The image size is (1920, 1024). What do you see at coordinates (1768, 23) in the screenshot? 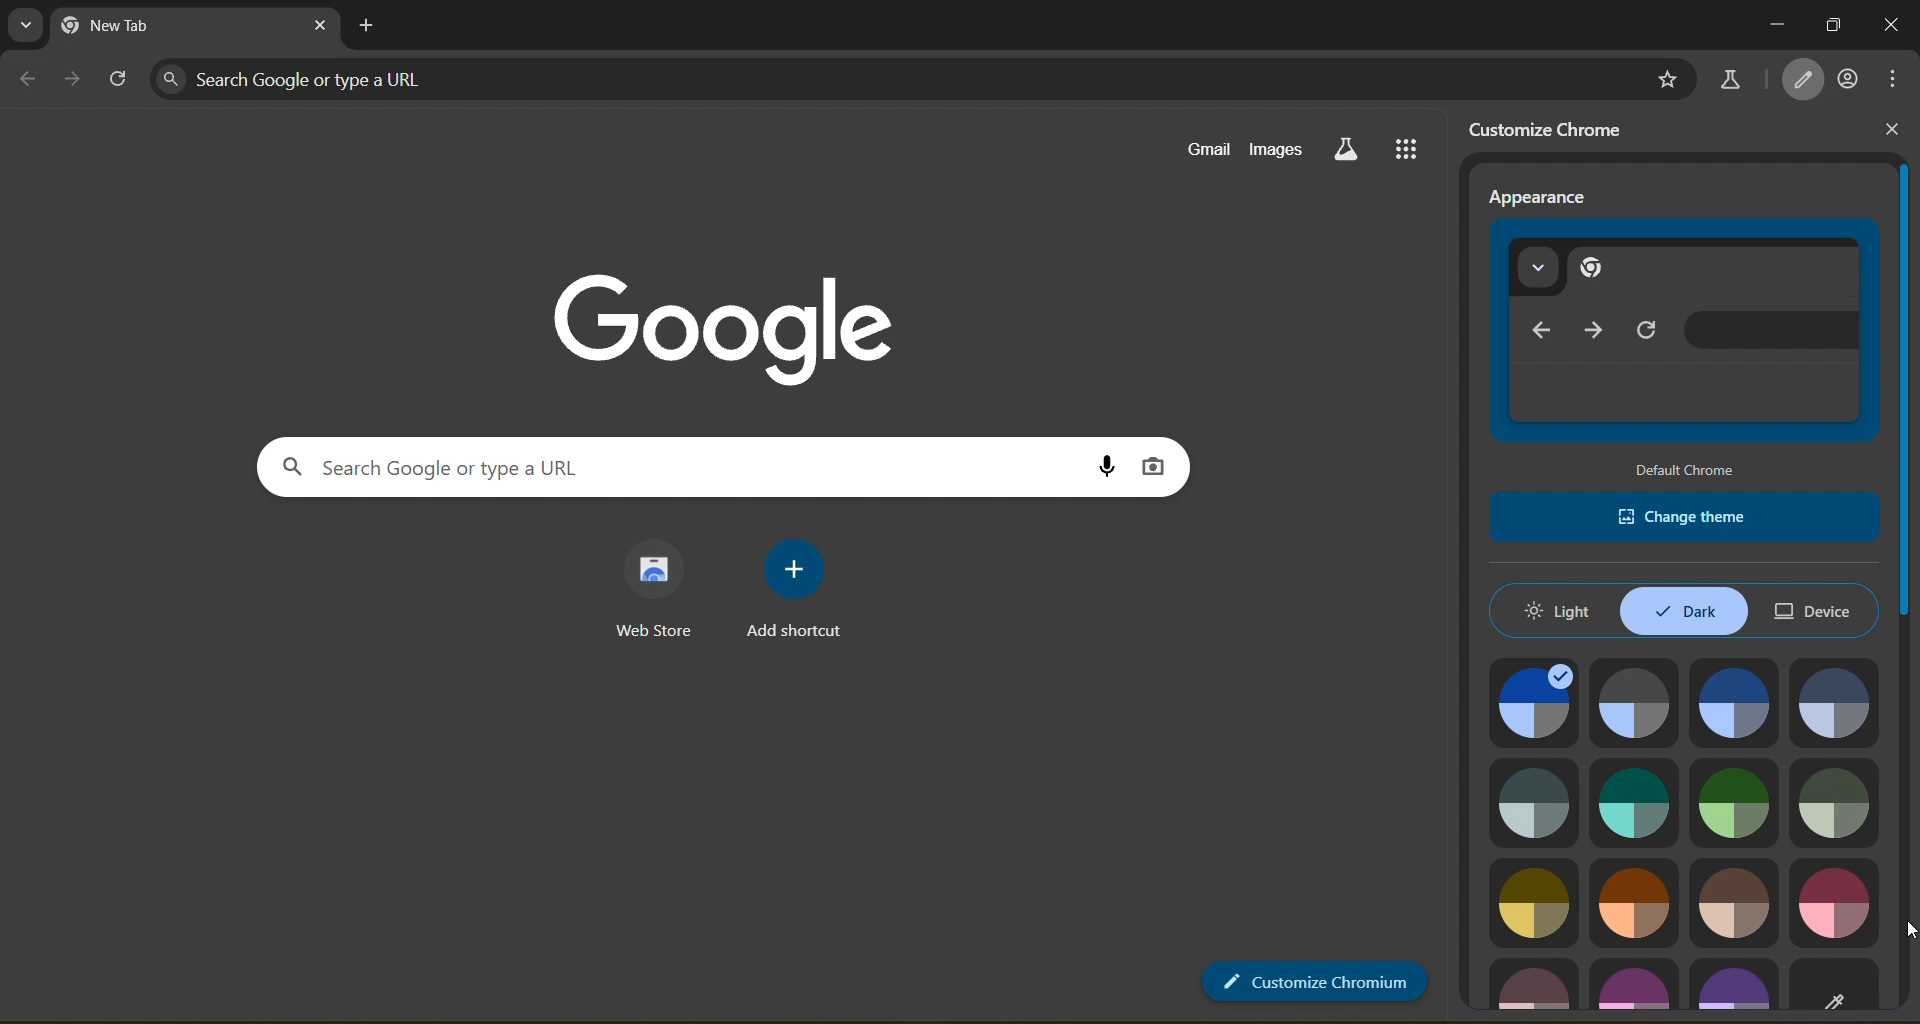
I see `minimize` at bounding box center [1768, 23].